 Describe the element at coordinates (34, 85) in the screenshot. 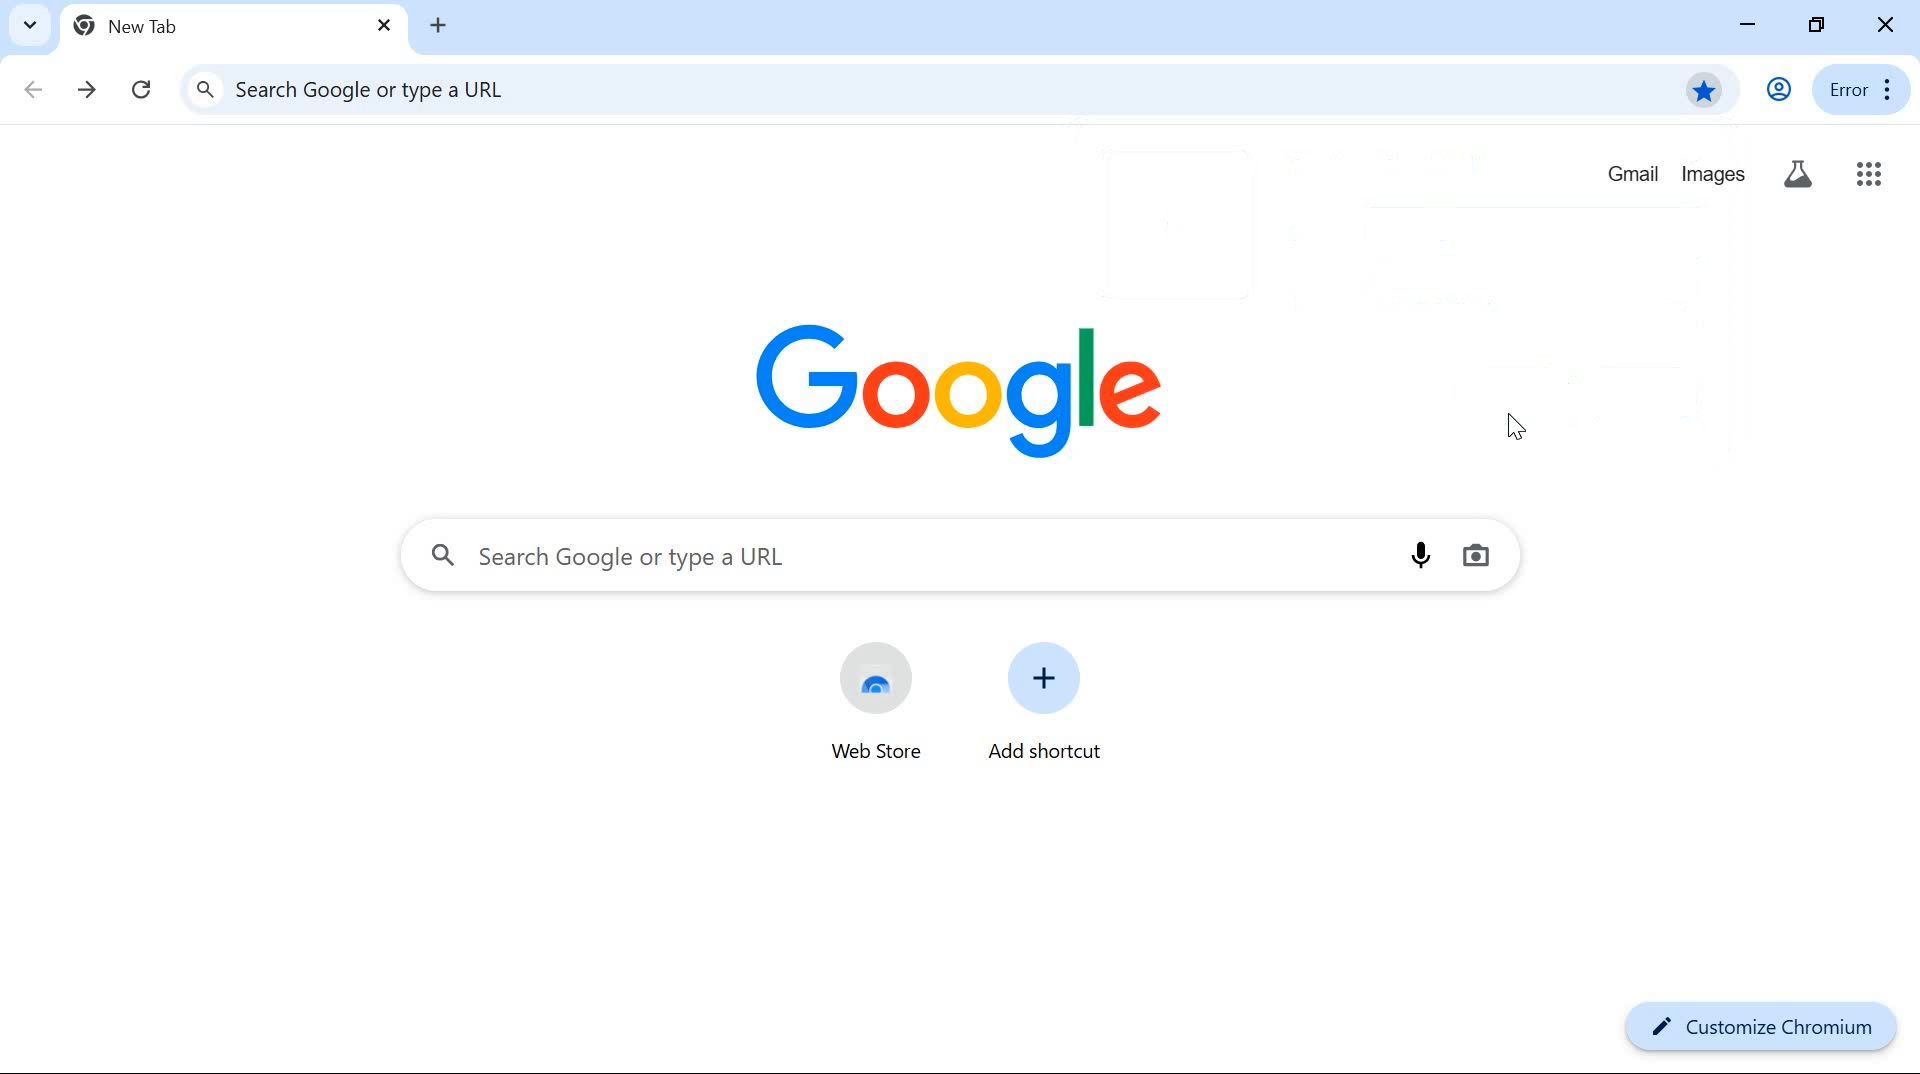

I see `back` at that location.